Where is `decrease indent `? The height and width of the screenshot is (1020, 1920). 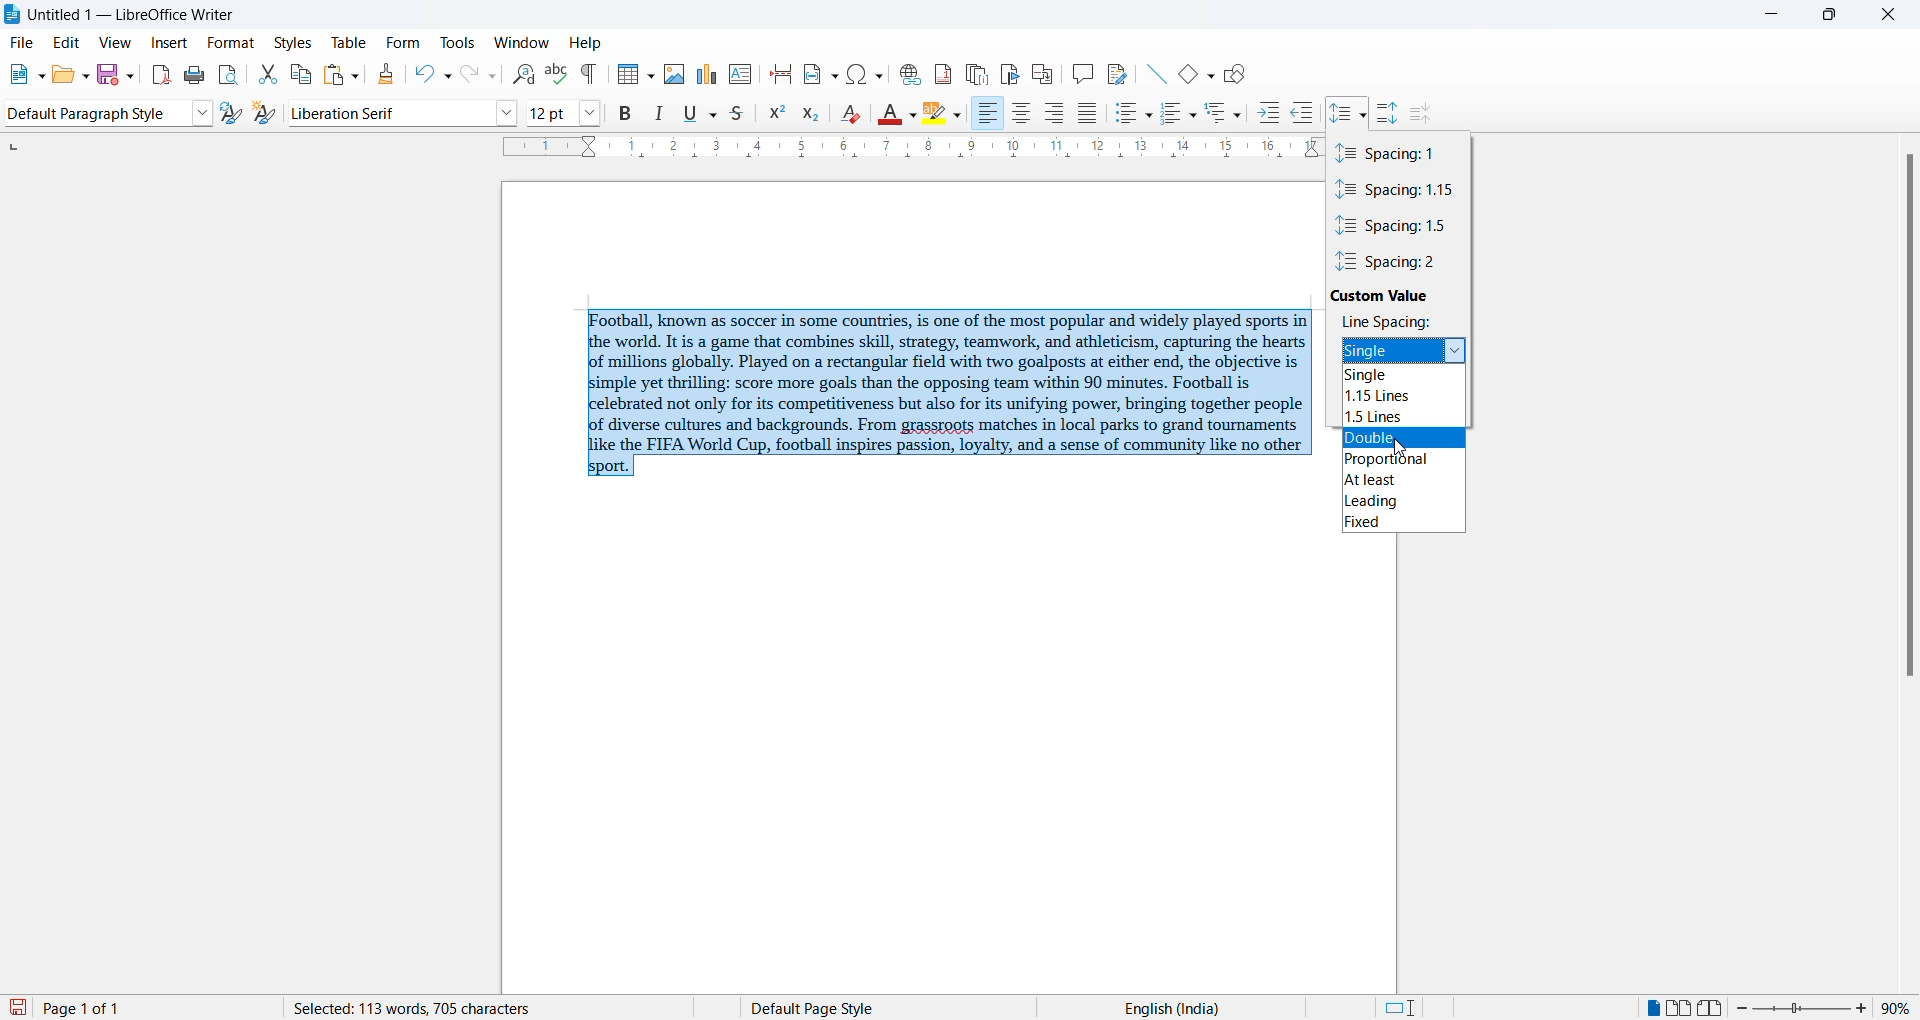
decrease indent  is located at coordinates (1304, 112).